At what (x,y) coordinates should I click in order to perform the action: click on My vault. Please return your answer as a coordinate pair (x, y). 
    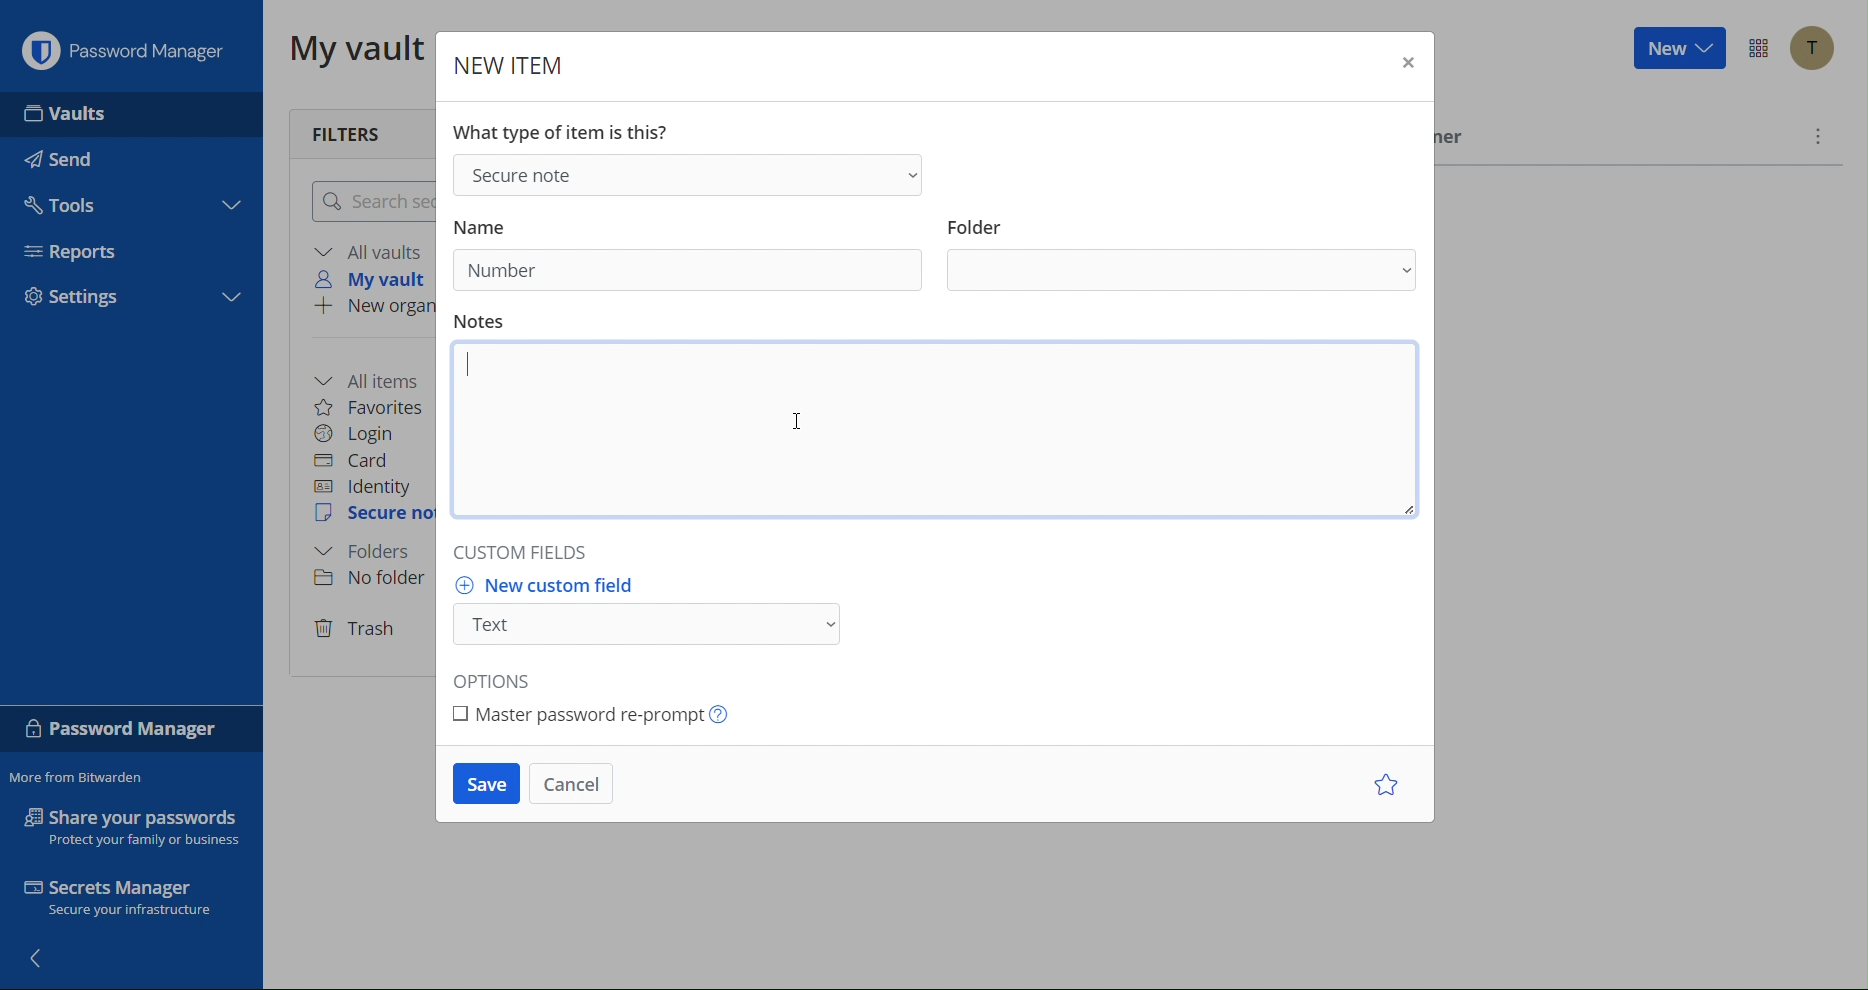
    Looking at the image, I should click on (350, 50).